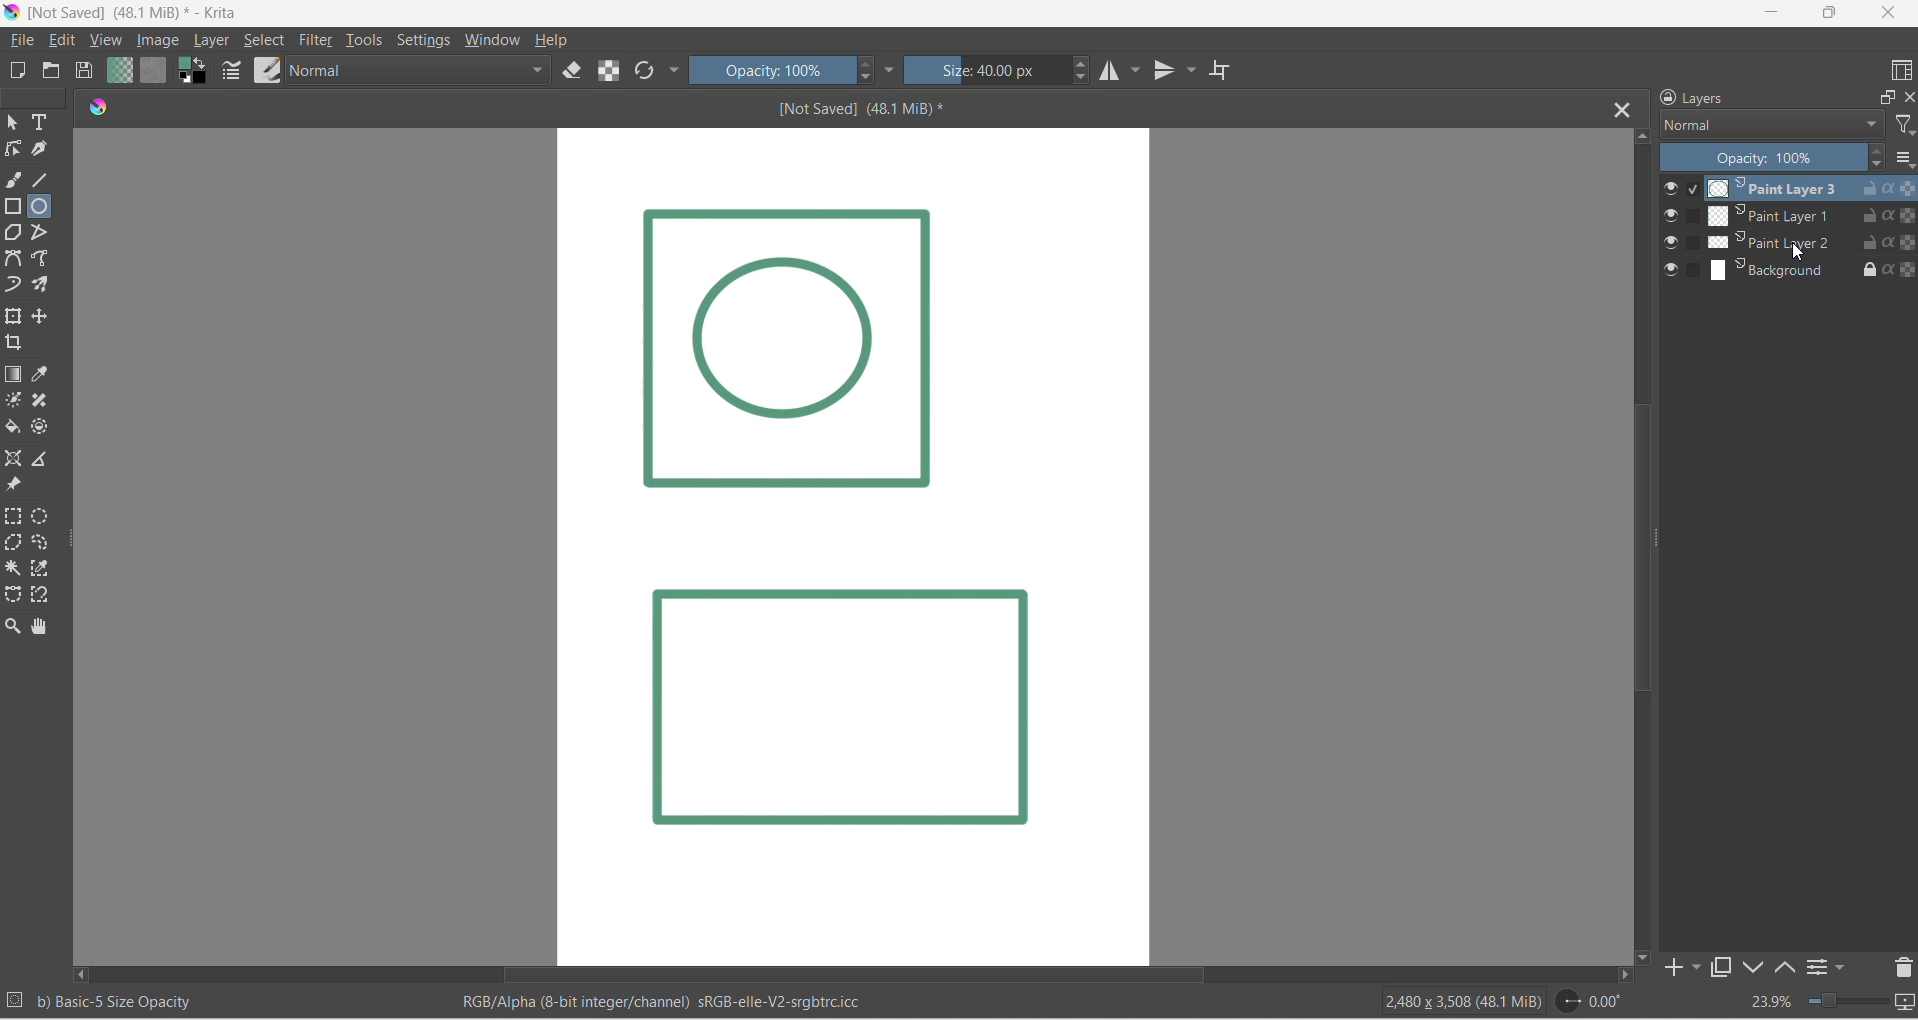 This screenshot has width=1918, height=1020. Describe the element at coordinates (47, 400) in the screenshot. I see `patch tool` at that location.